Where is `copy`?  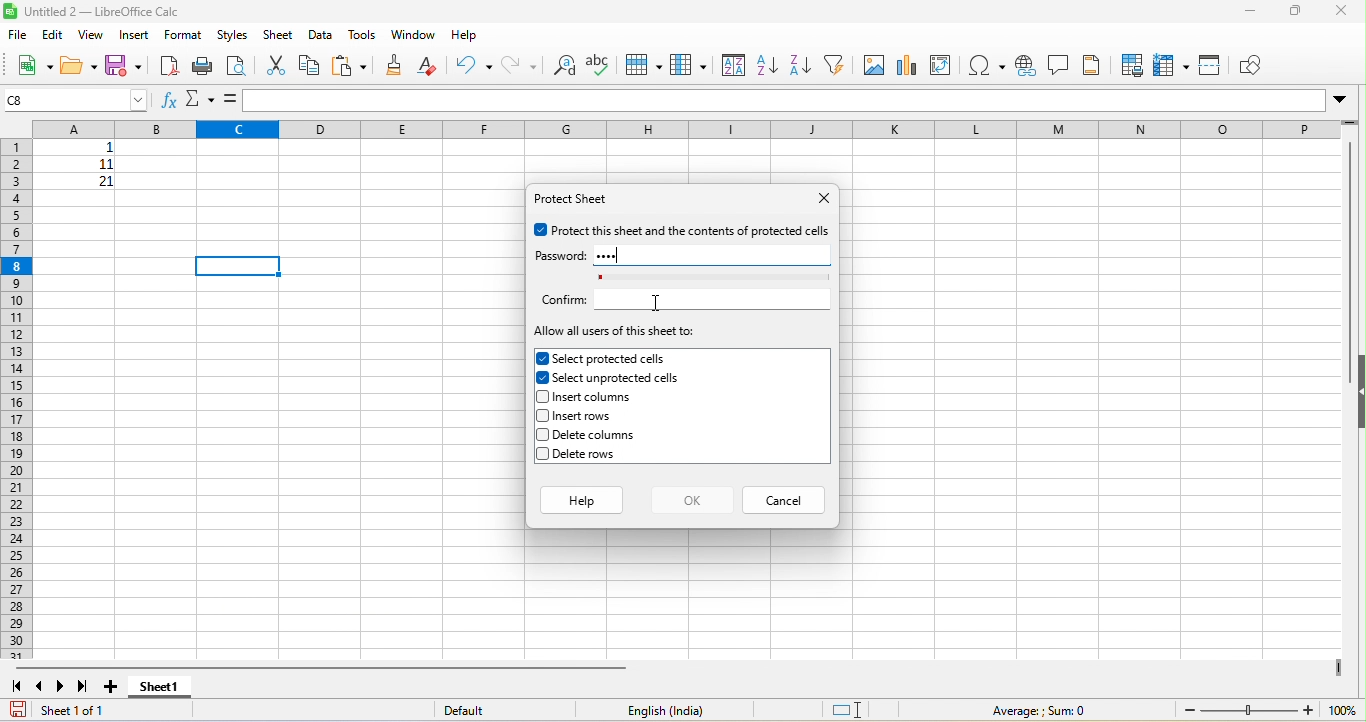 copy is located at coordinates (310, 67).